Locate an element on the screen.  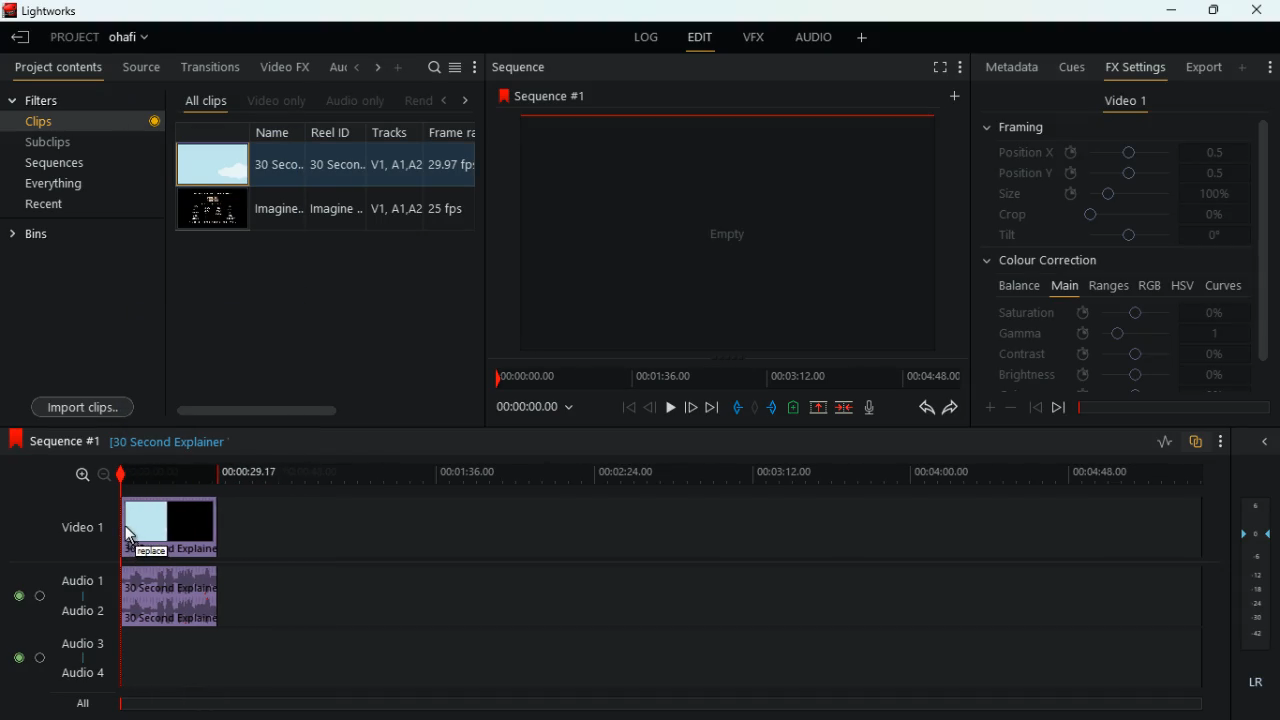
video is located at coordinates (170, 528).